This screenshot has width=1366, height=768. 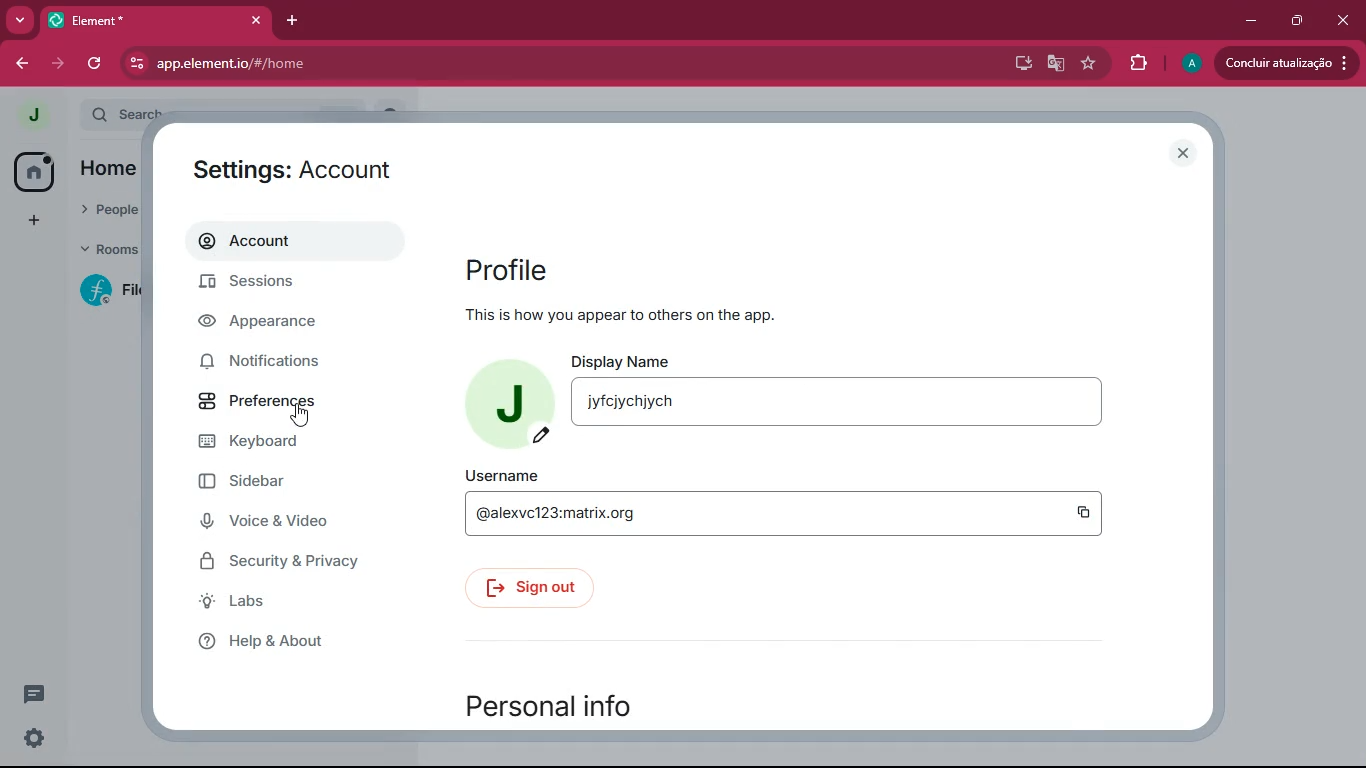 I want to click on forward, so click(x=55, y=64).